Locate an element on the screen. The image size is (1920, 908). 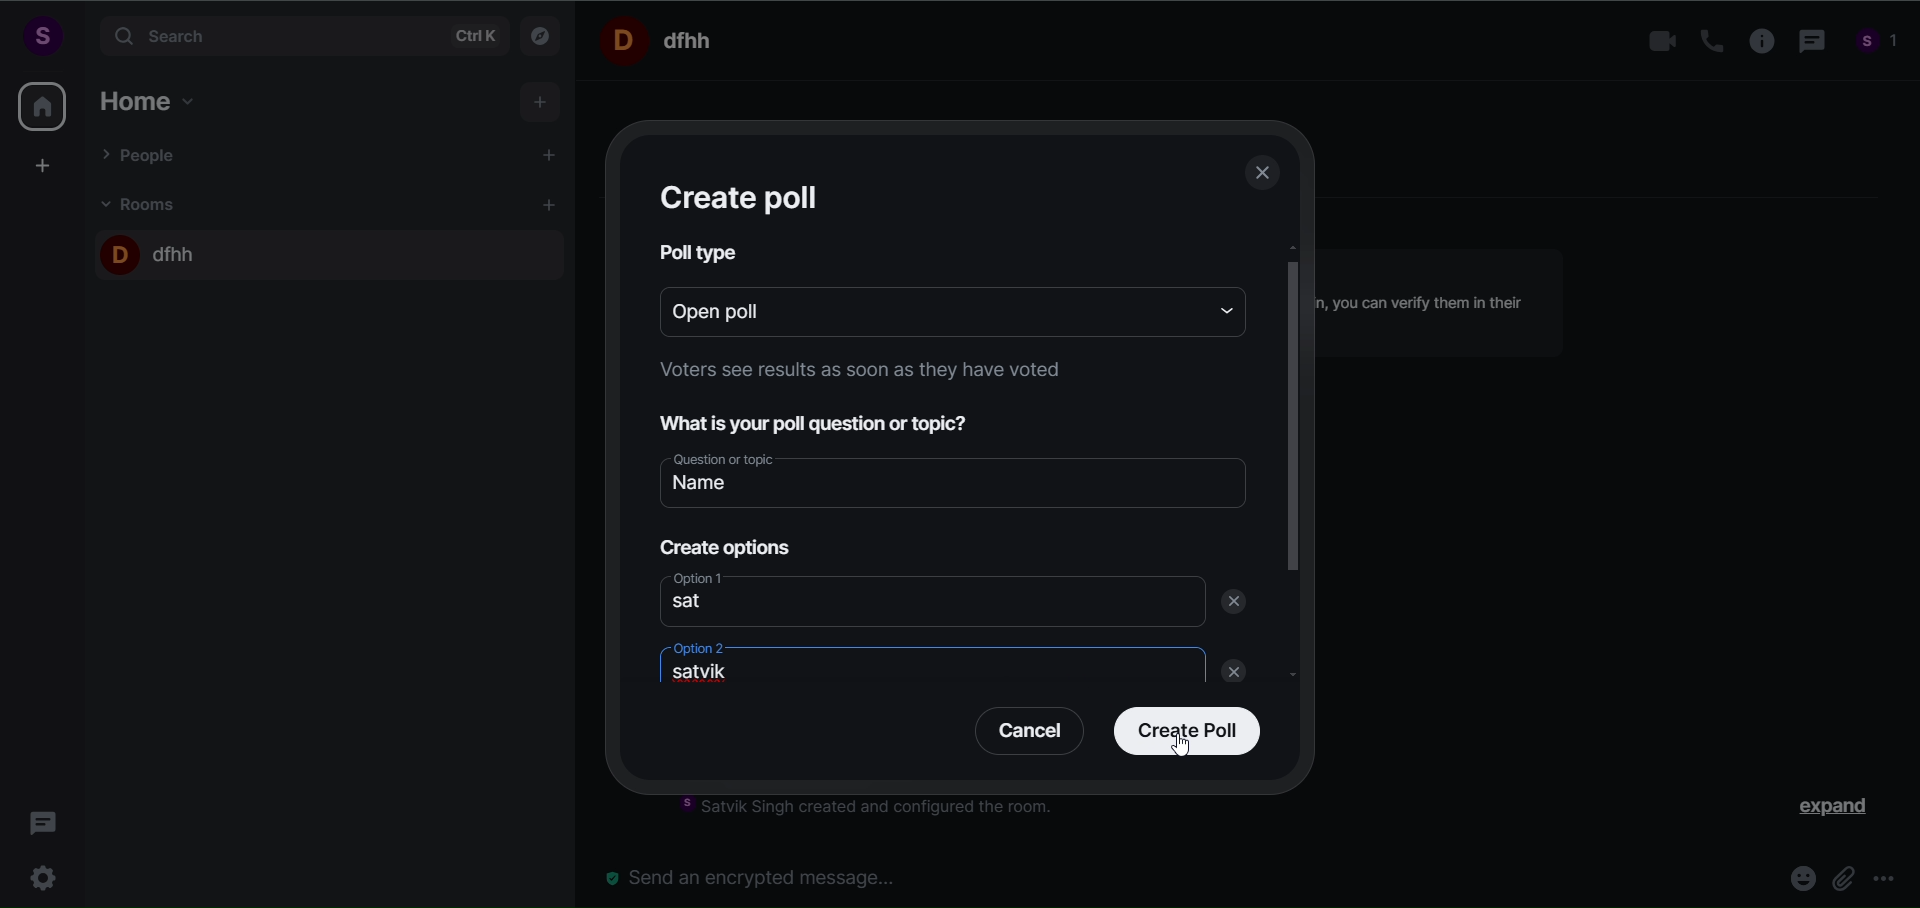
more options is located at coordinates (1888, 881).